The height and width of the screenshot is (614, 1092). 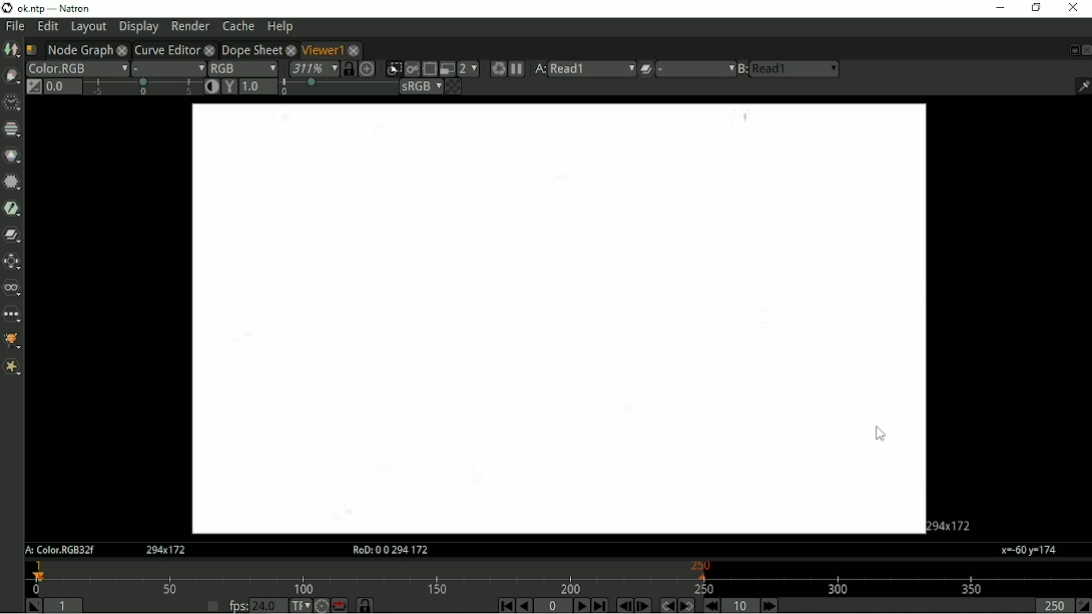 What do you see at coordinates (880, 431) in the screenshot?
I see `cursor` at bounding box center [880, 431].